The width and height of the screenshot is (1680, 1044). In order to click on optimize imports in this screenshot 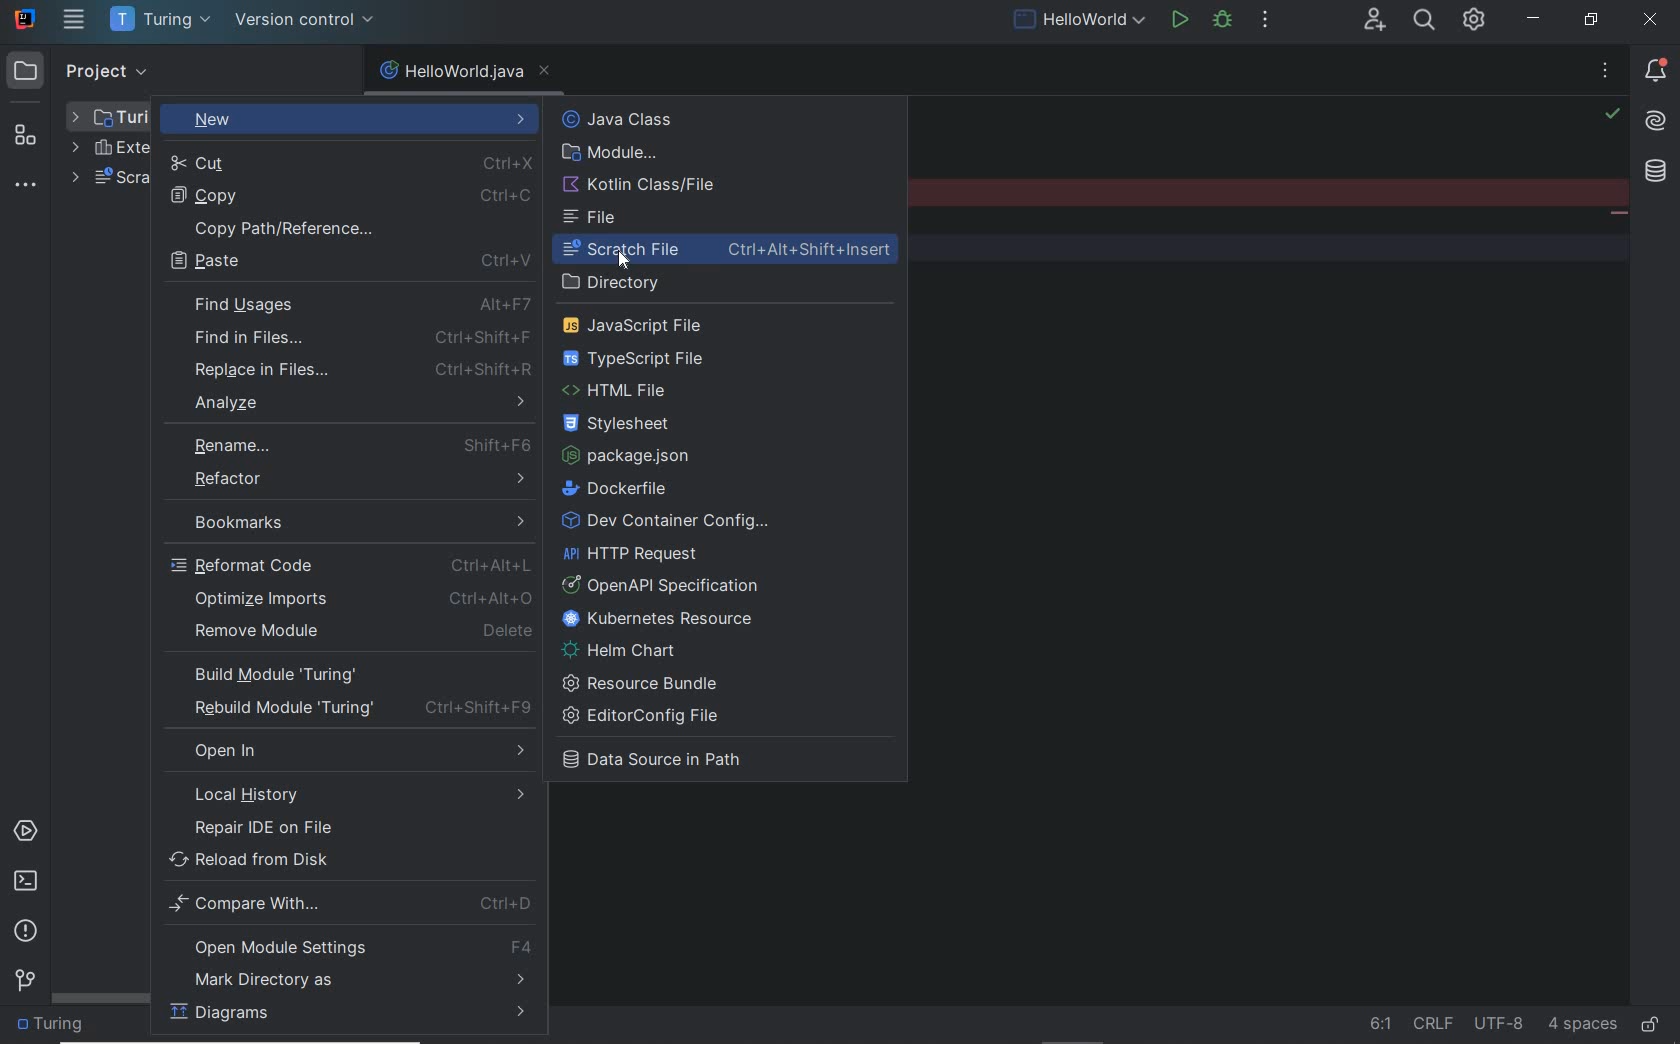, I will do `click(366, 597)`.